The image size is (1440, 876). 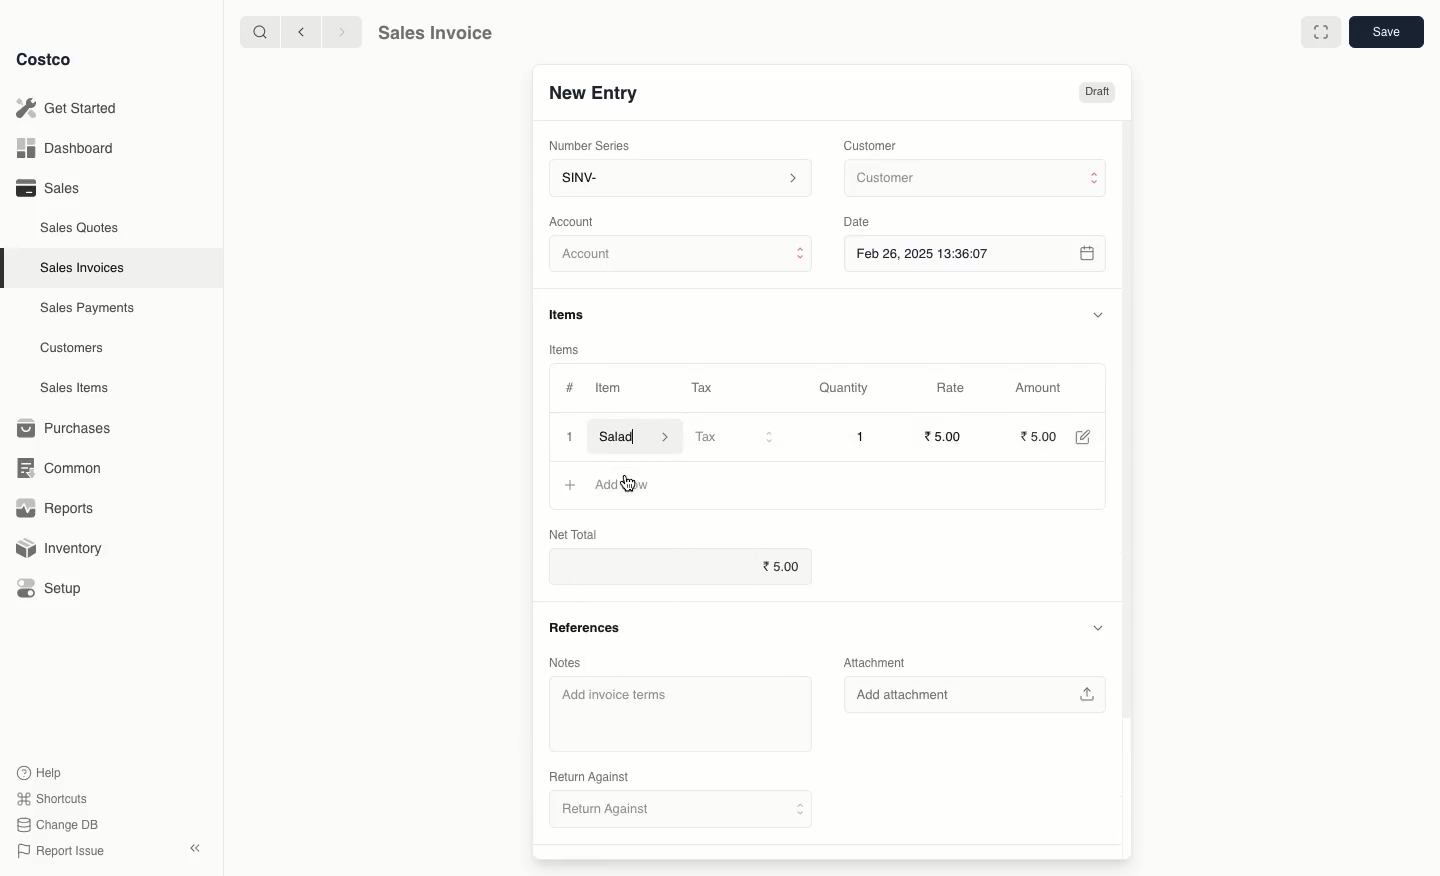 What do you see at coordinates (576, 221) in the screenshot?
I see `‘Account` at bounding box center [576, 221].